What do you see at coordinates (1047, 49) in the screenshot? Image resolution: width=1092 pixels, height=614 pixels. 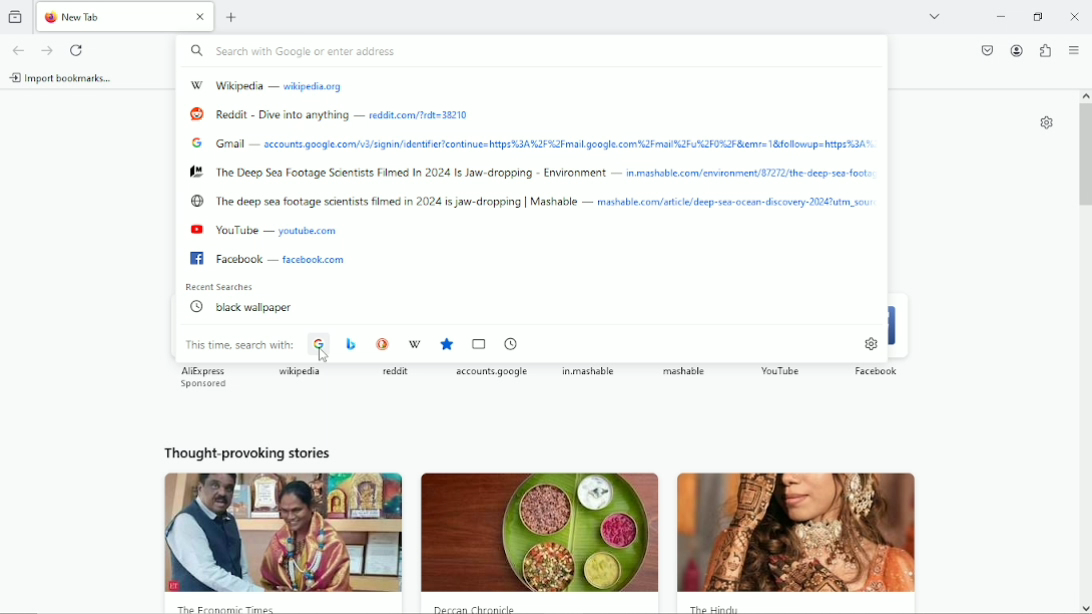 I see `extensions` at bounding box center [1047, 49].